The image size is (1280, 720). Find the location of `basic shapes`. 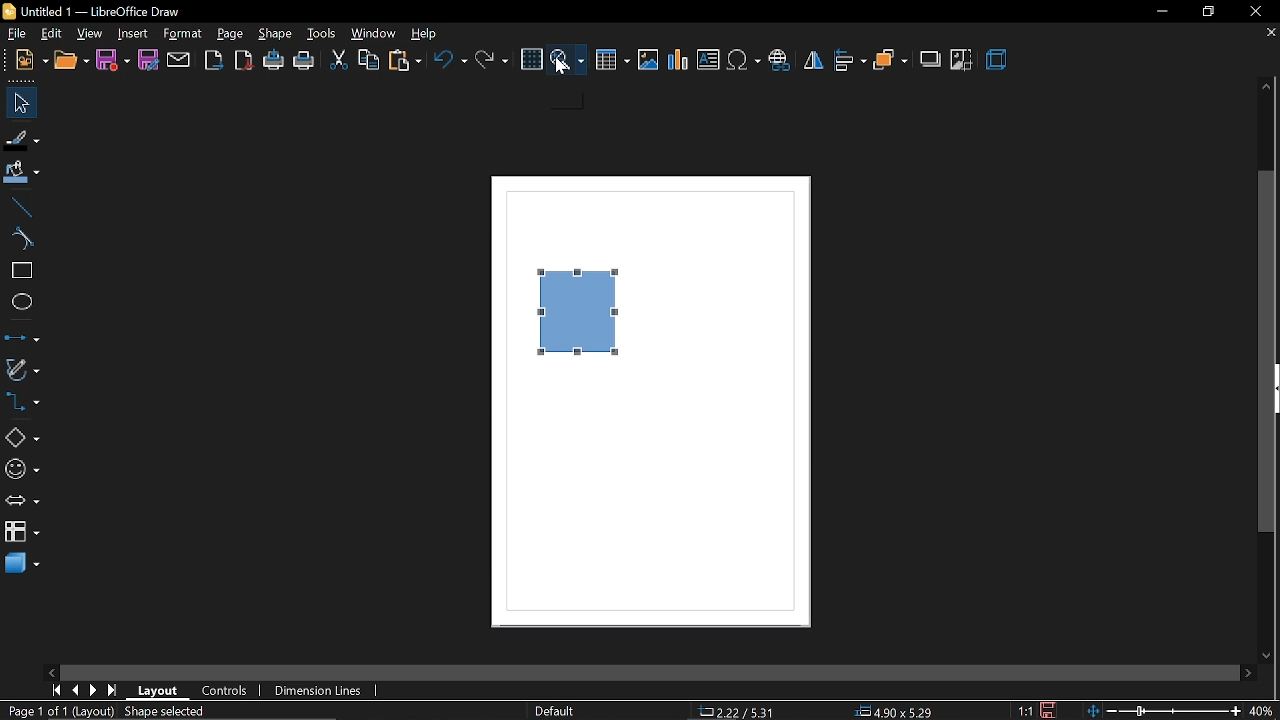

basic shapes is located at coordinates (22, 438).